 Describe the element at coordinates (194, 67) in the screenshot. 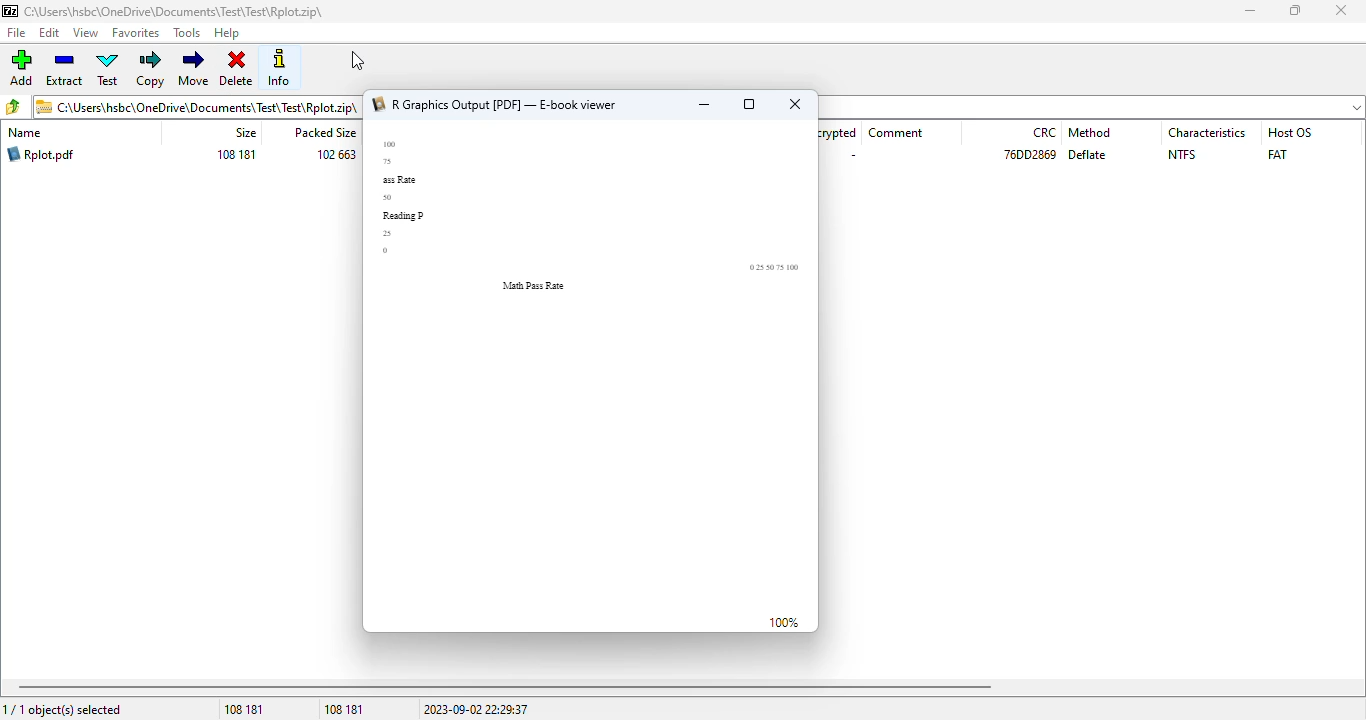

I see `move` at that location.